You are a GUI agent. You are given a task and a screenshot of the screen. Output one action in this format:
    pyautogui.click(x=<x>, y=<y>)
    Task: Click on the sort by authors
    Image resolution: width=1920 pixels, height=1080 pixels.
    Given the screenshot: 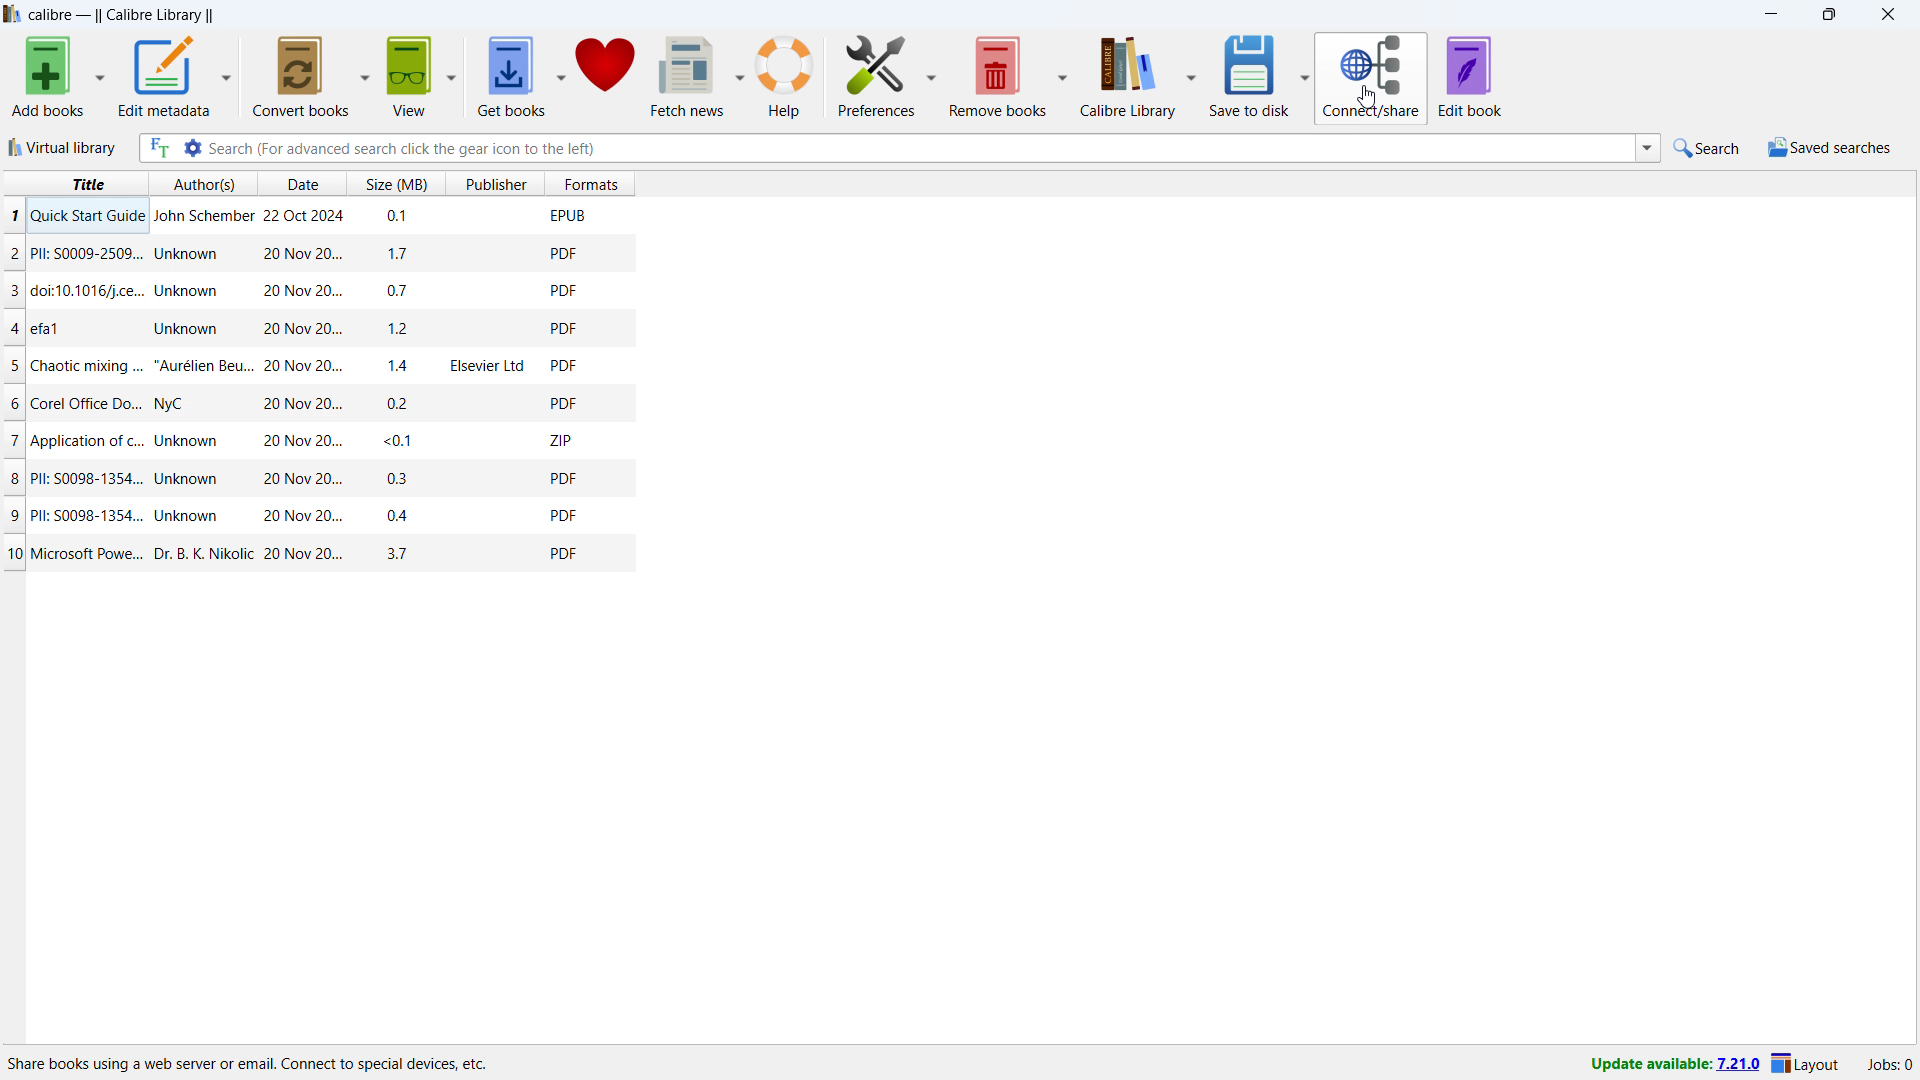 What is the action you would take?
    pyautogui.click(x=205, y=183)
    